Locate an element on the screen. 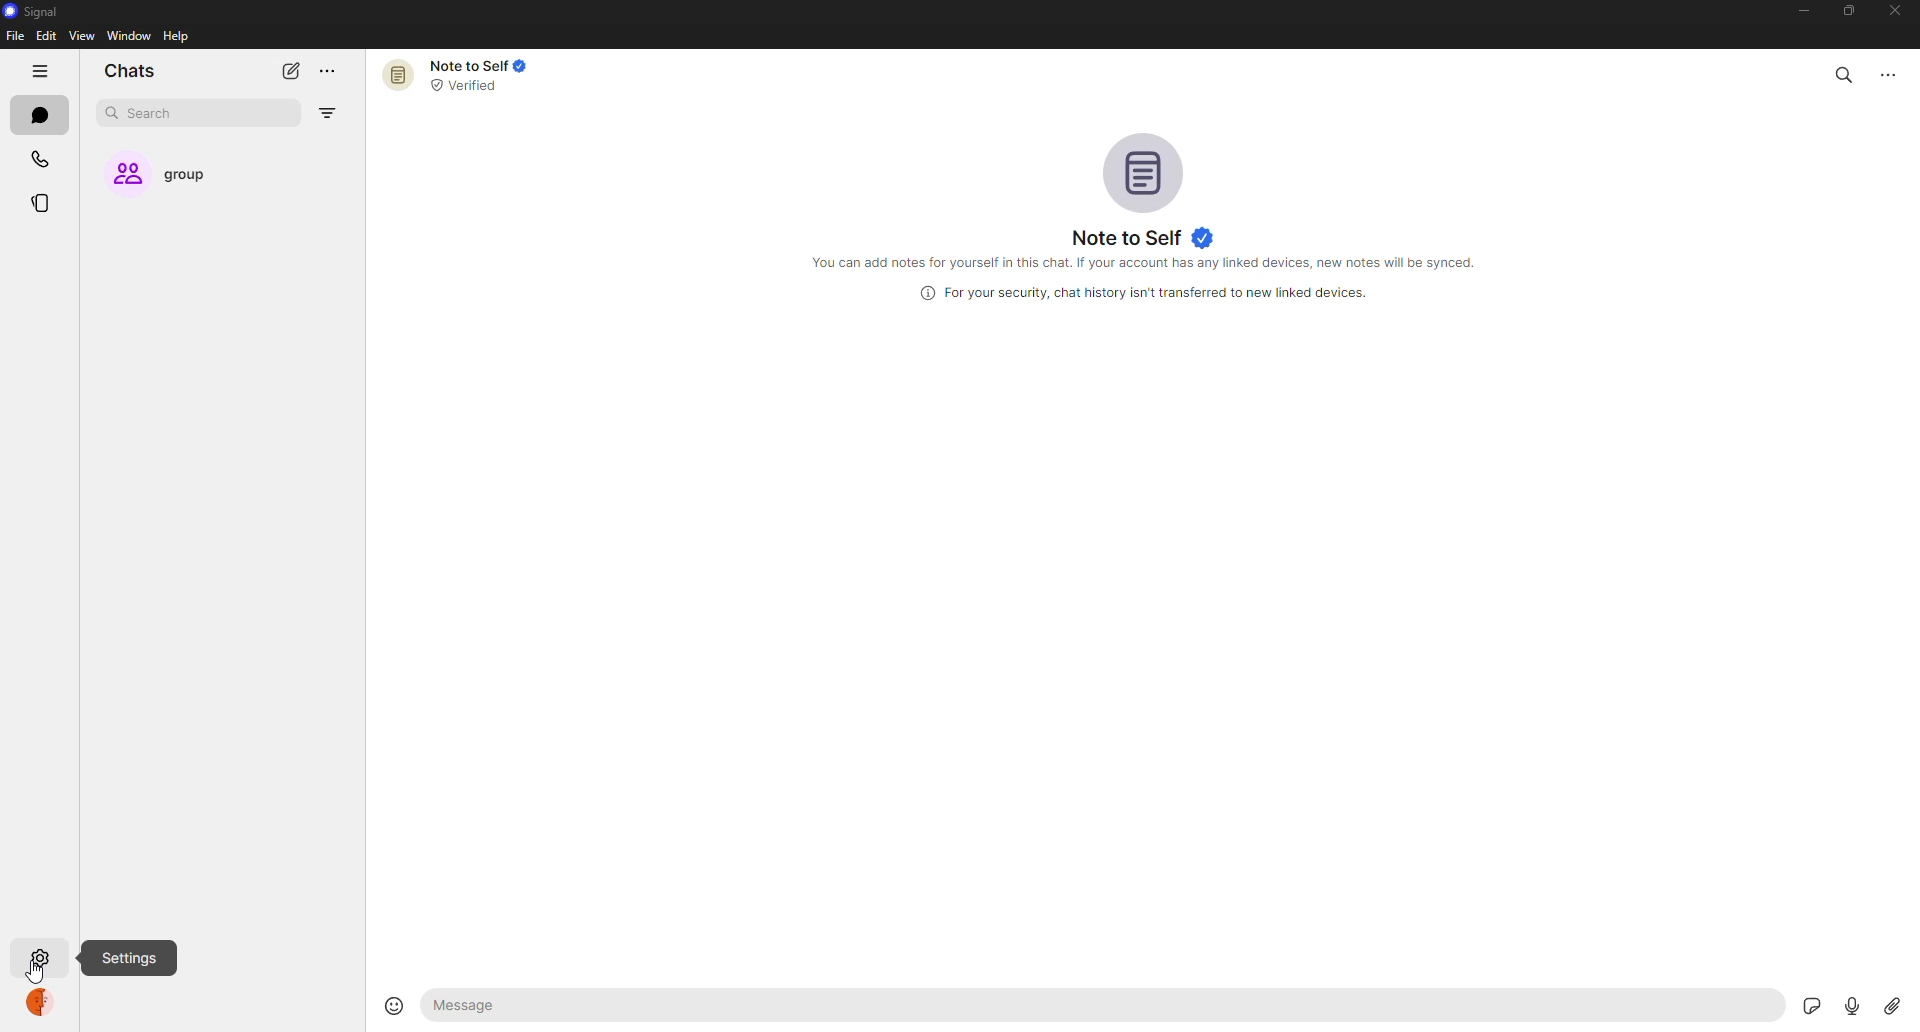  maximize is located at coordinates (1844, 11).